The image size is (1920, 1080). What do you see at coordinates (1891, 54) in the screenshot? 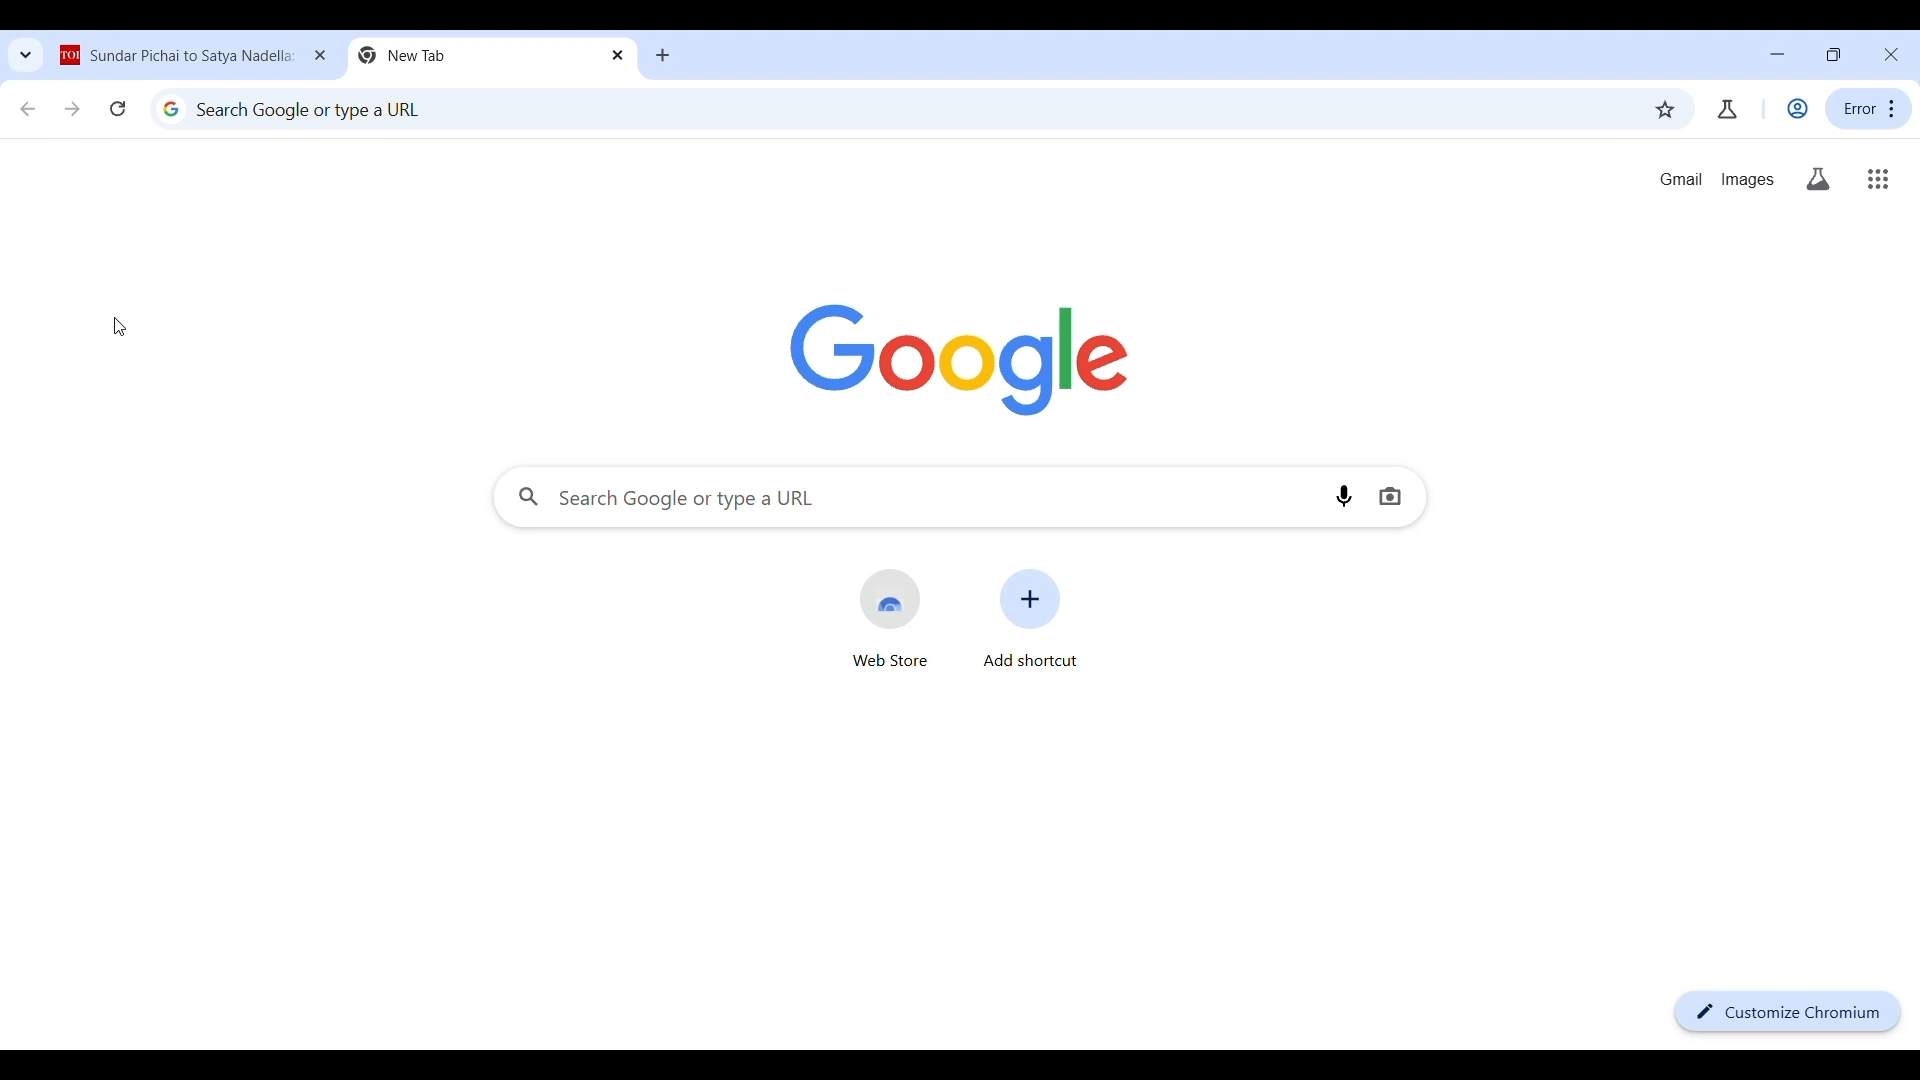
I see `Close interface` at bounding box center [1891, 54].